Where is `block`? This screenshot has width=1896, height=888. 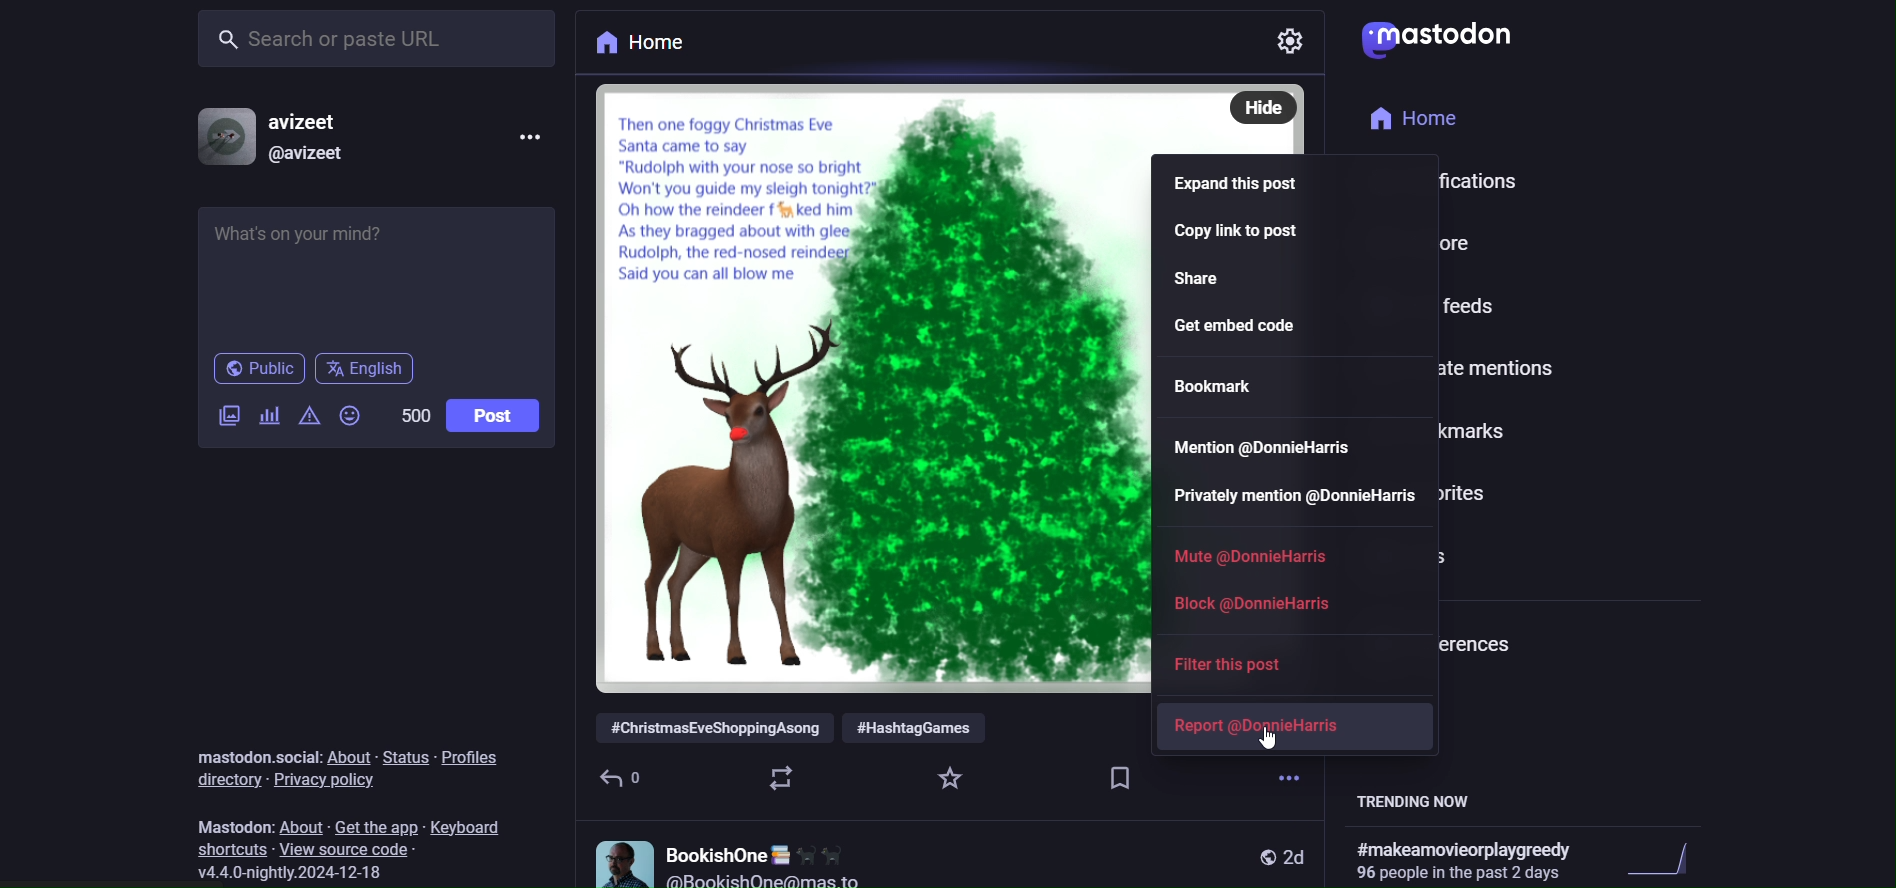
block is located at coordinates (1258, 603).